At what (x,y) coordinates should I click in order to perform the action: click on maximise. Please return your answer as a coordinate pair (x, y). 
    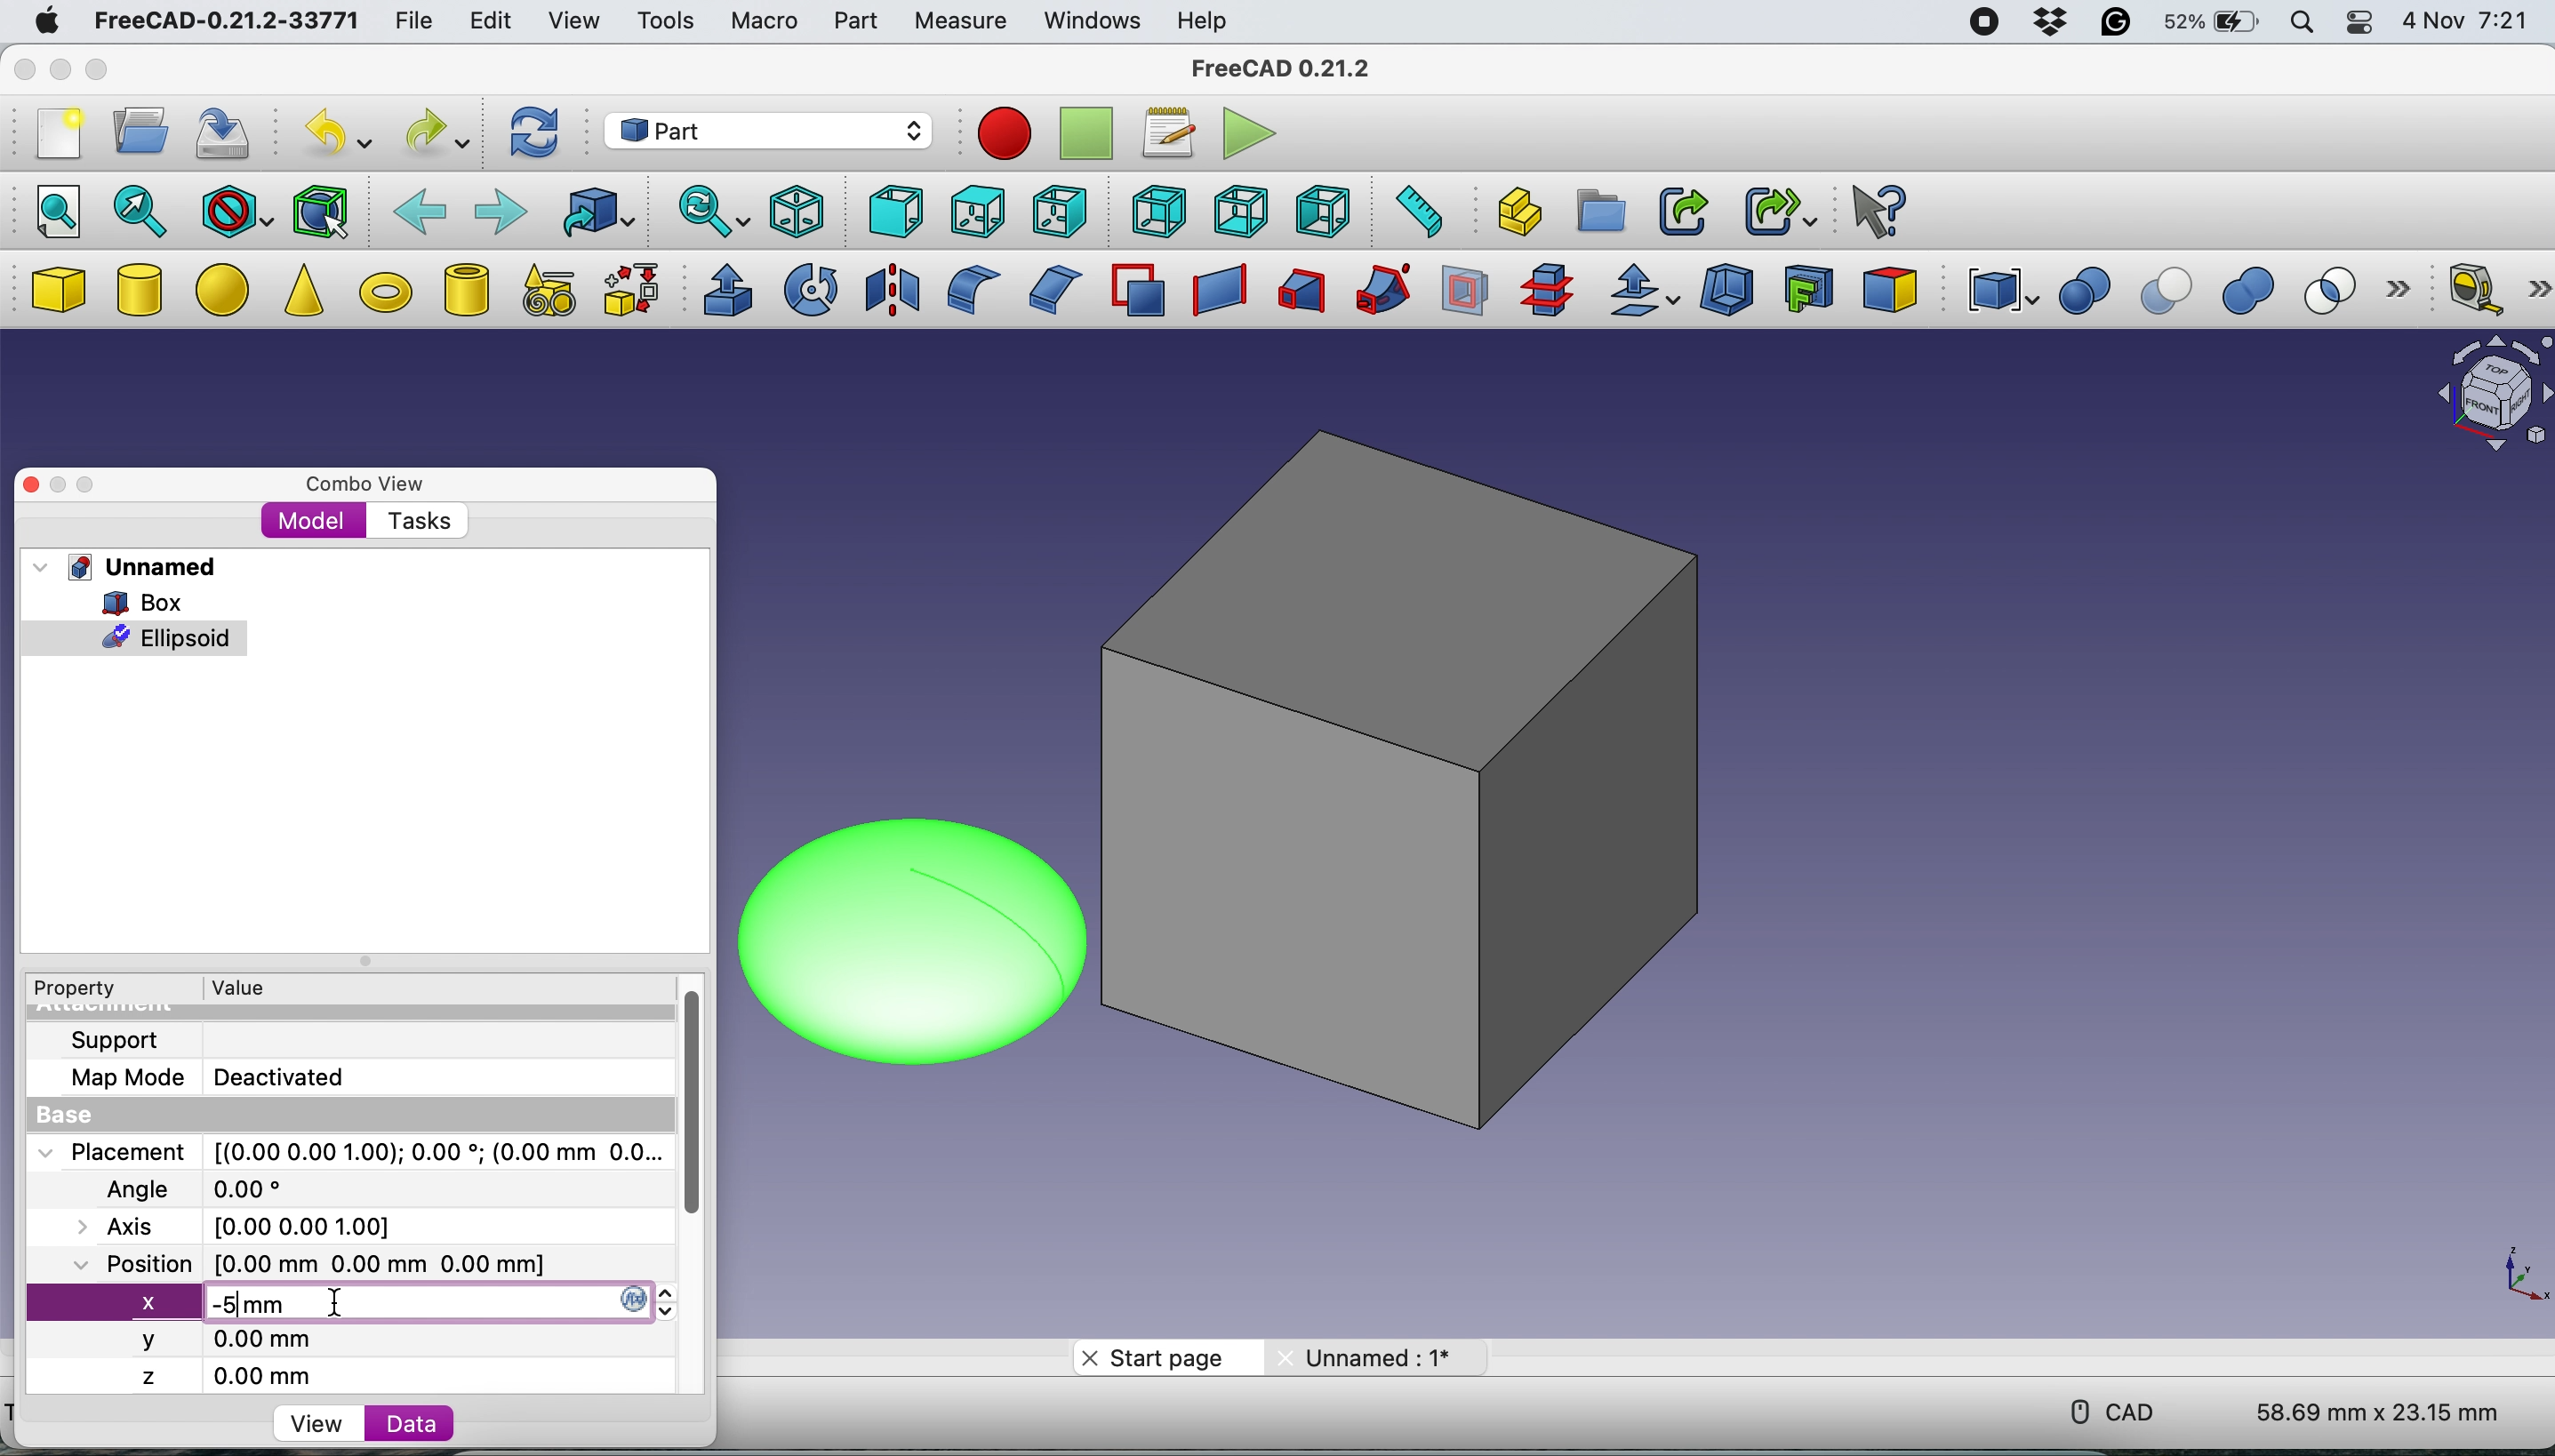
    Looking at the image, I should click on (97, 71).